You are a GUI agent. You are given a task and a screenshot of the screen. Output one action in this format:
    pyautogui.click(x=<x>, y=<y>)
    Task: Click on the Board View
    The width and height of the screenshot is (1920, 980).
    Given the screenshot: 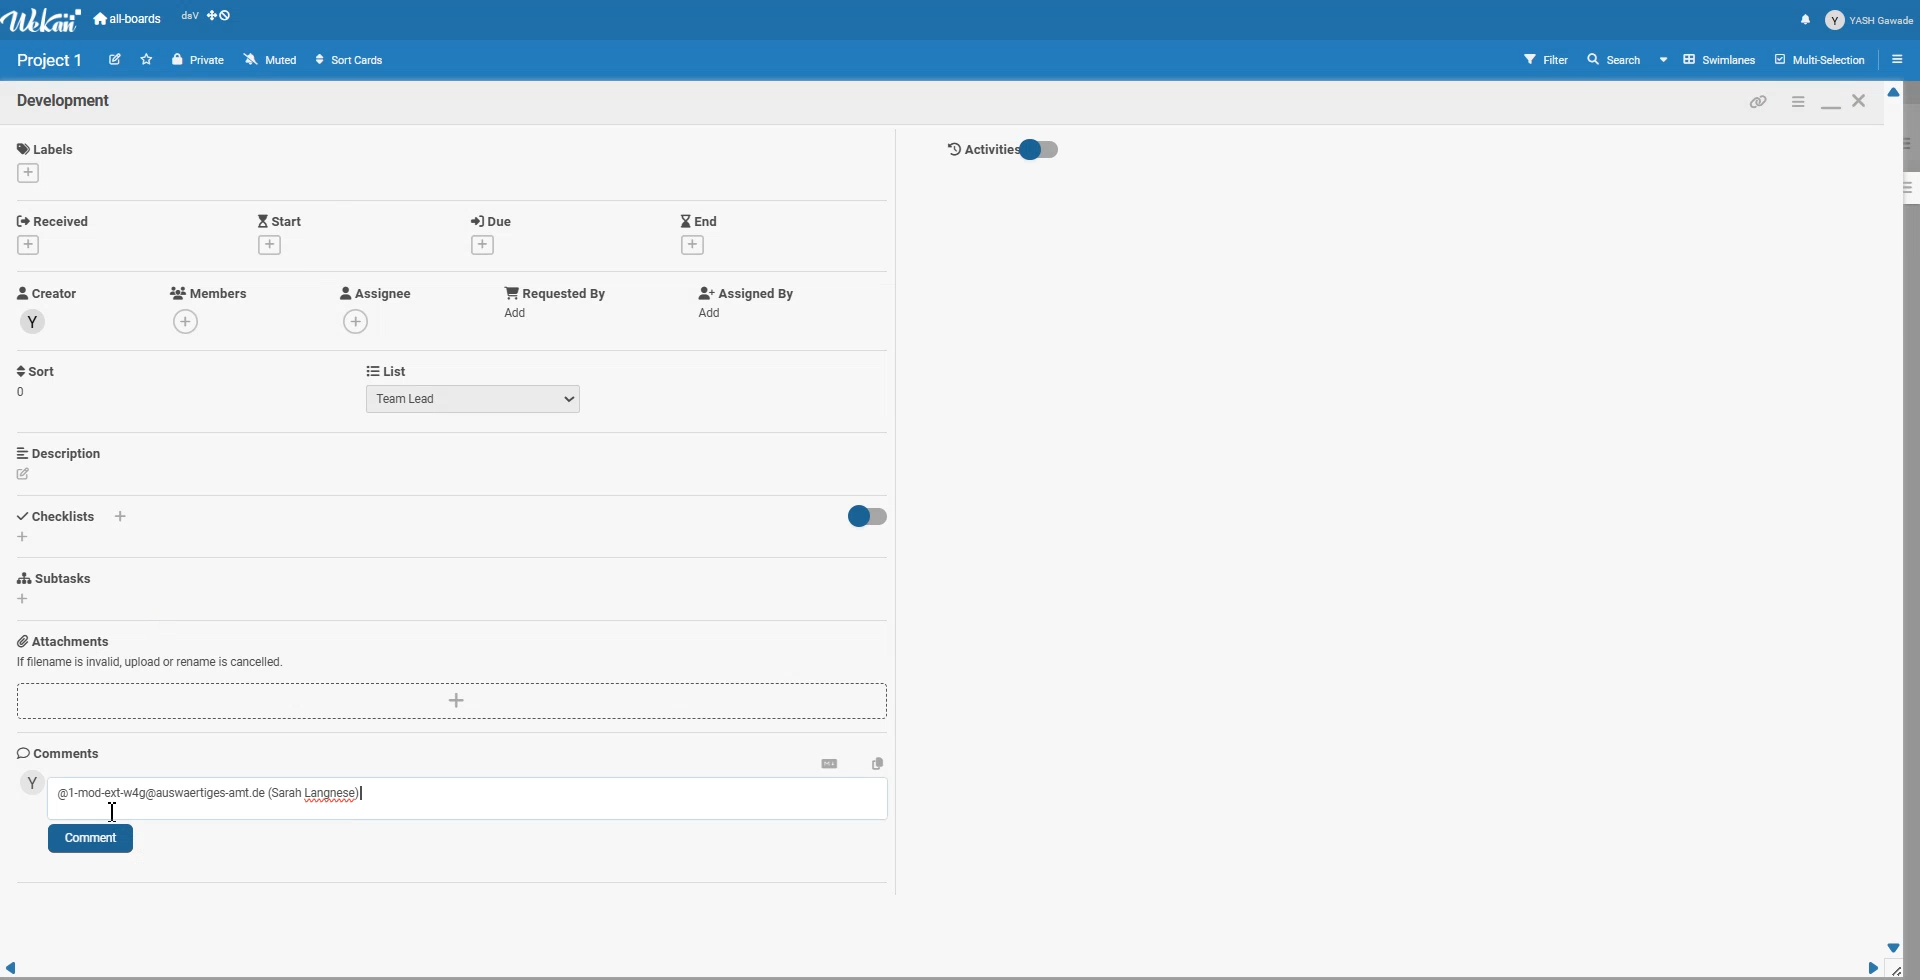 What is the action you would take?
    pyautogui.click(x=1709, y=59)
    